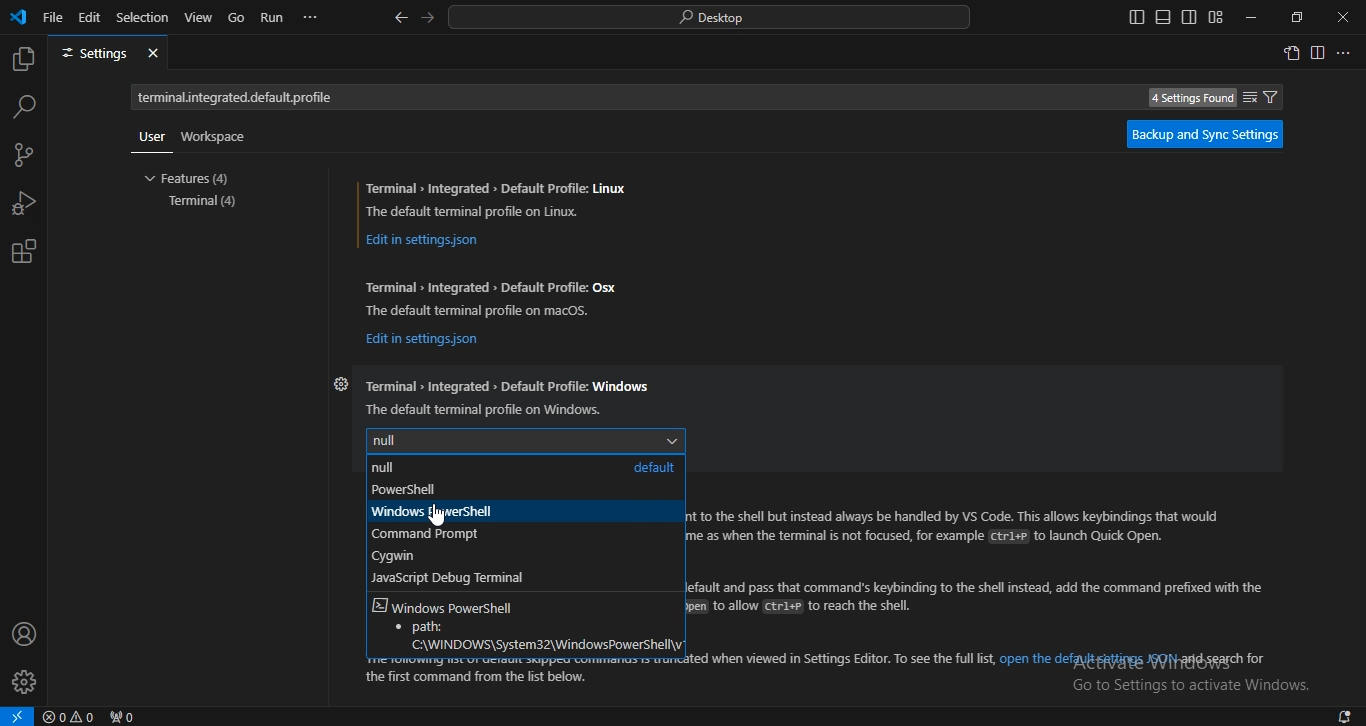  What do you see at coordinates (1320, 52) in the screenshot?
I see `split right editor` at bounding box center [1320, 52].